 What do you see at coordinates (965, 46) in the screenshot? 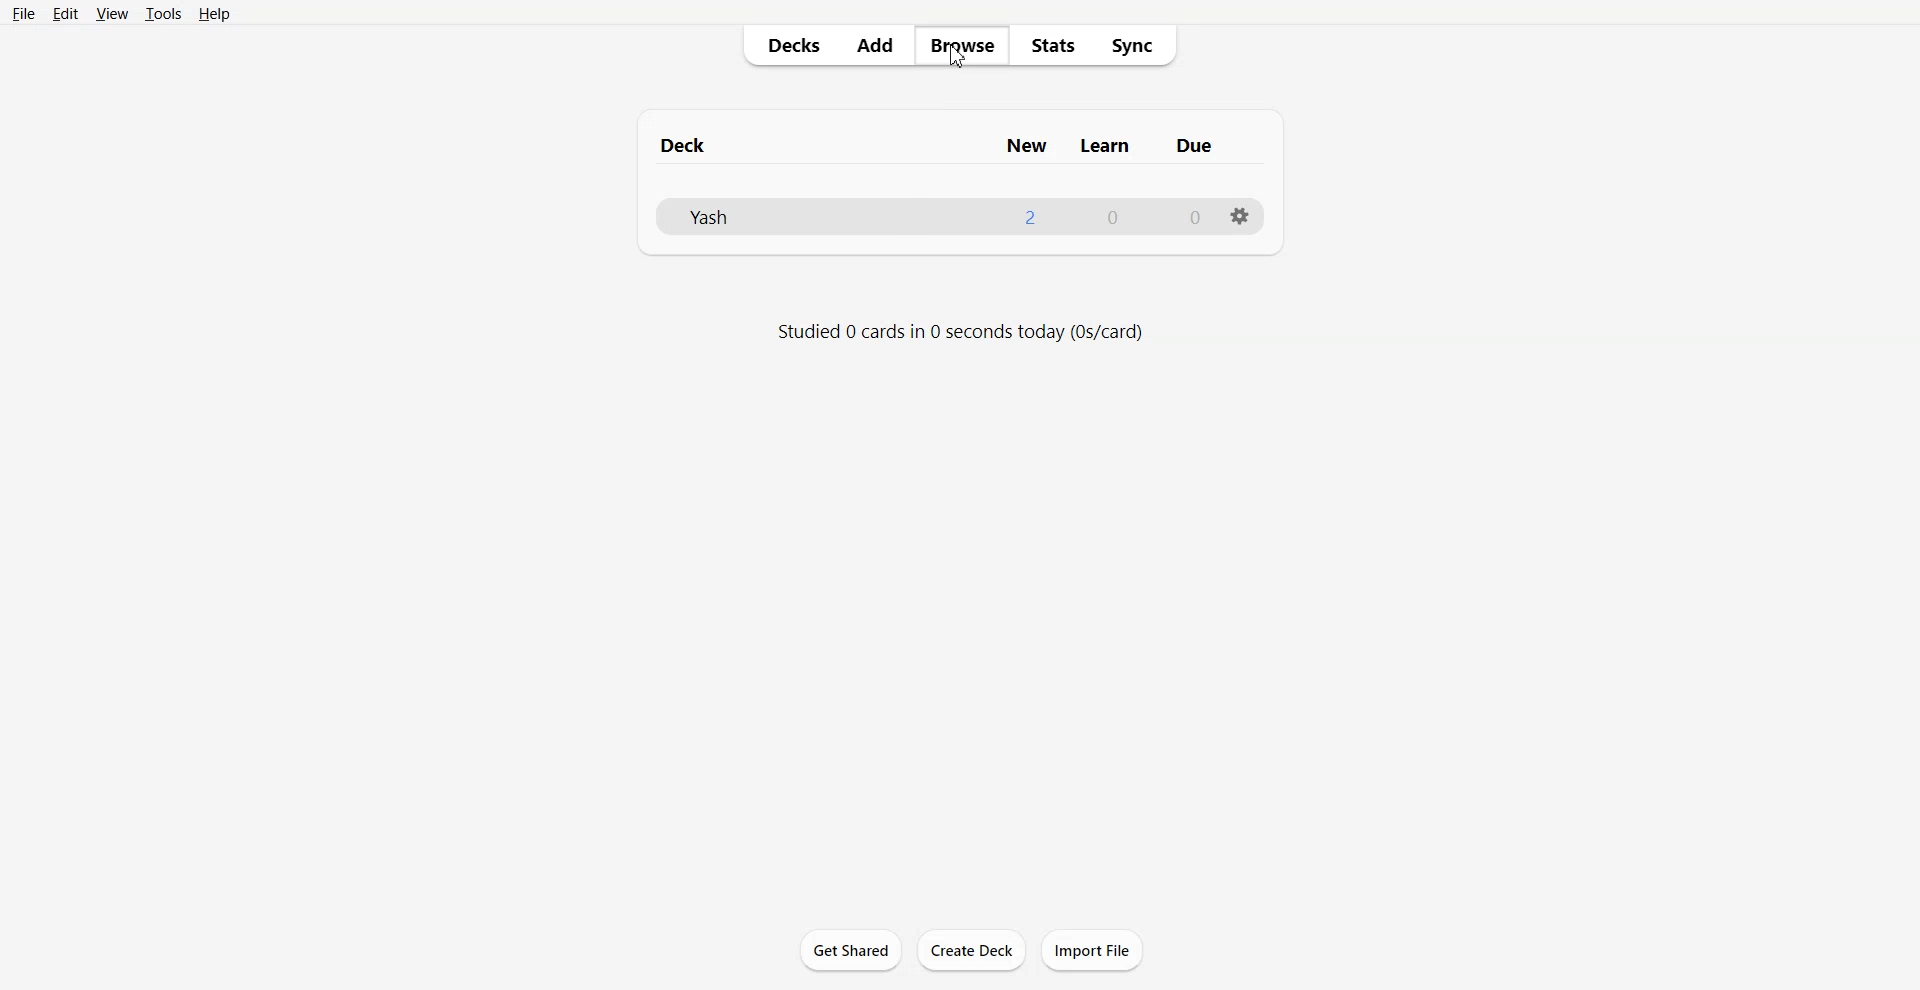
I see `Browse` at bounding box center [965, 46].